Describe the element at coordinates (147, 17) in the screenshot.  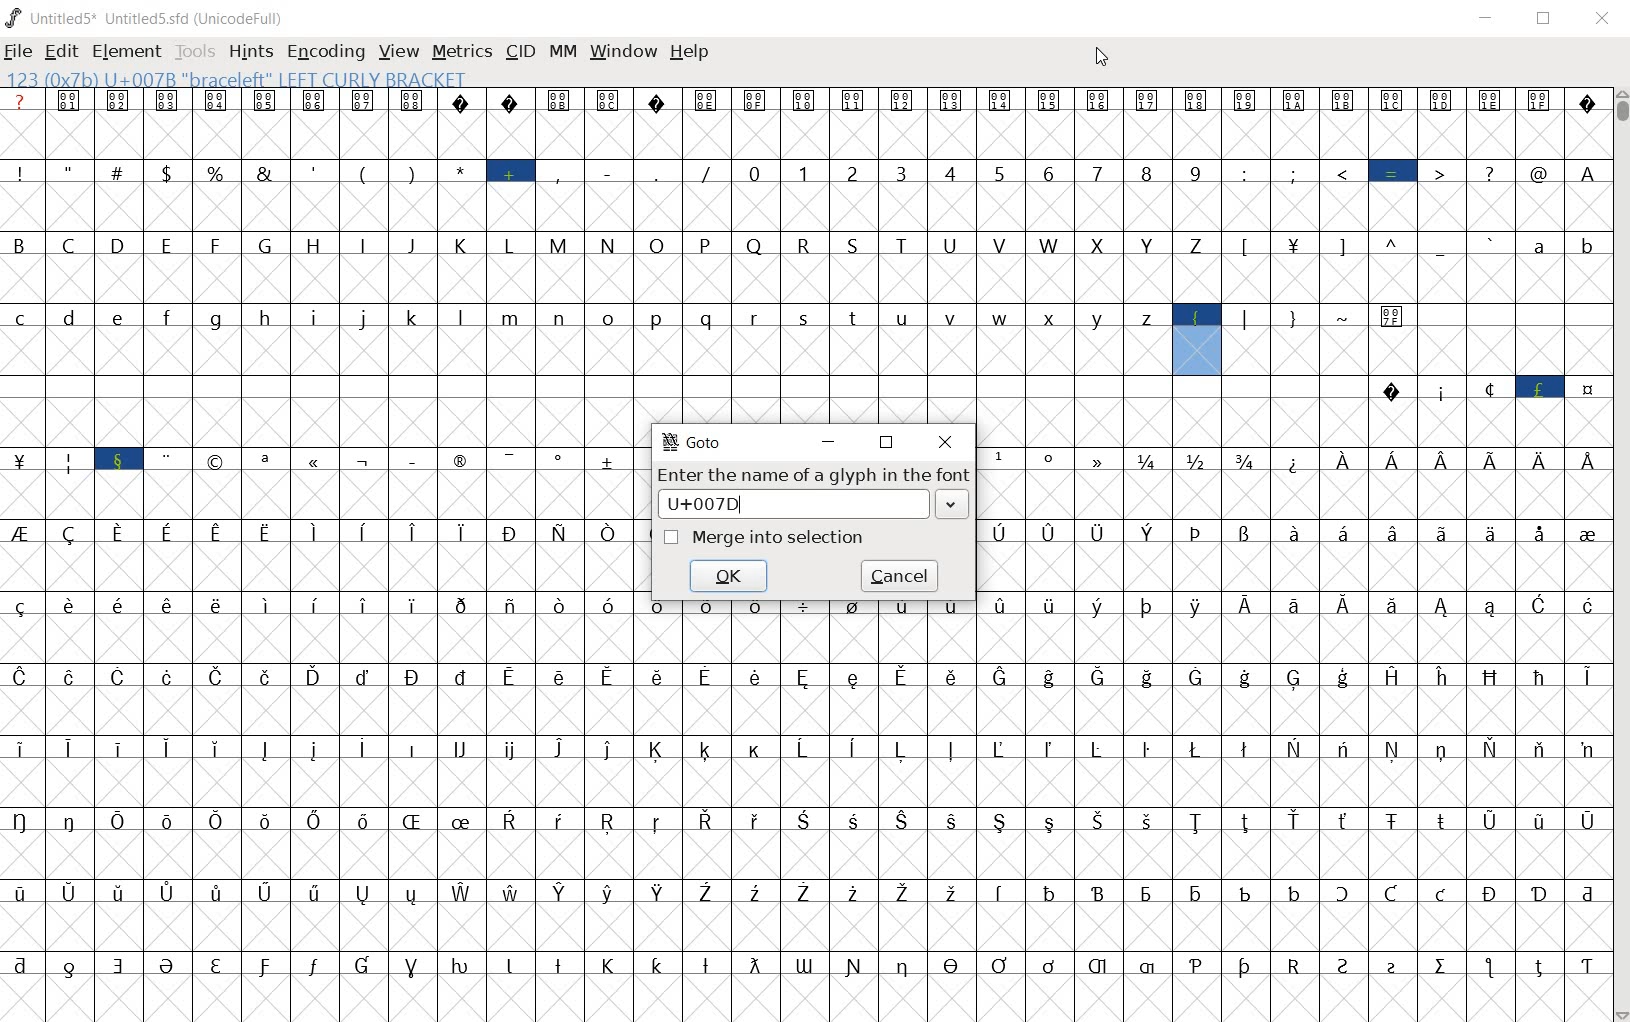
I see `Untitled5* Untitled5.sfd (UnicodeFull)` at that location.